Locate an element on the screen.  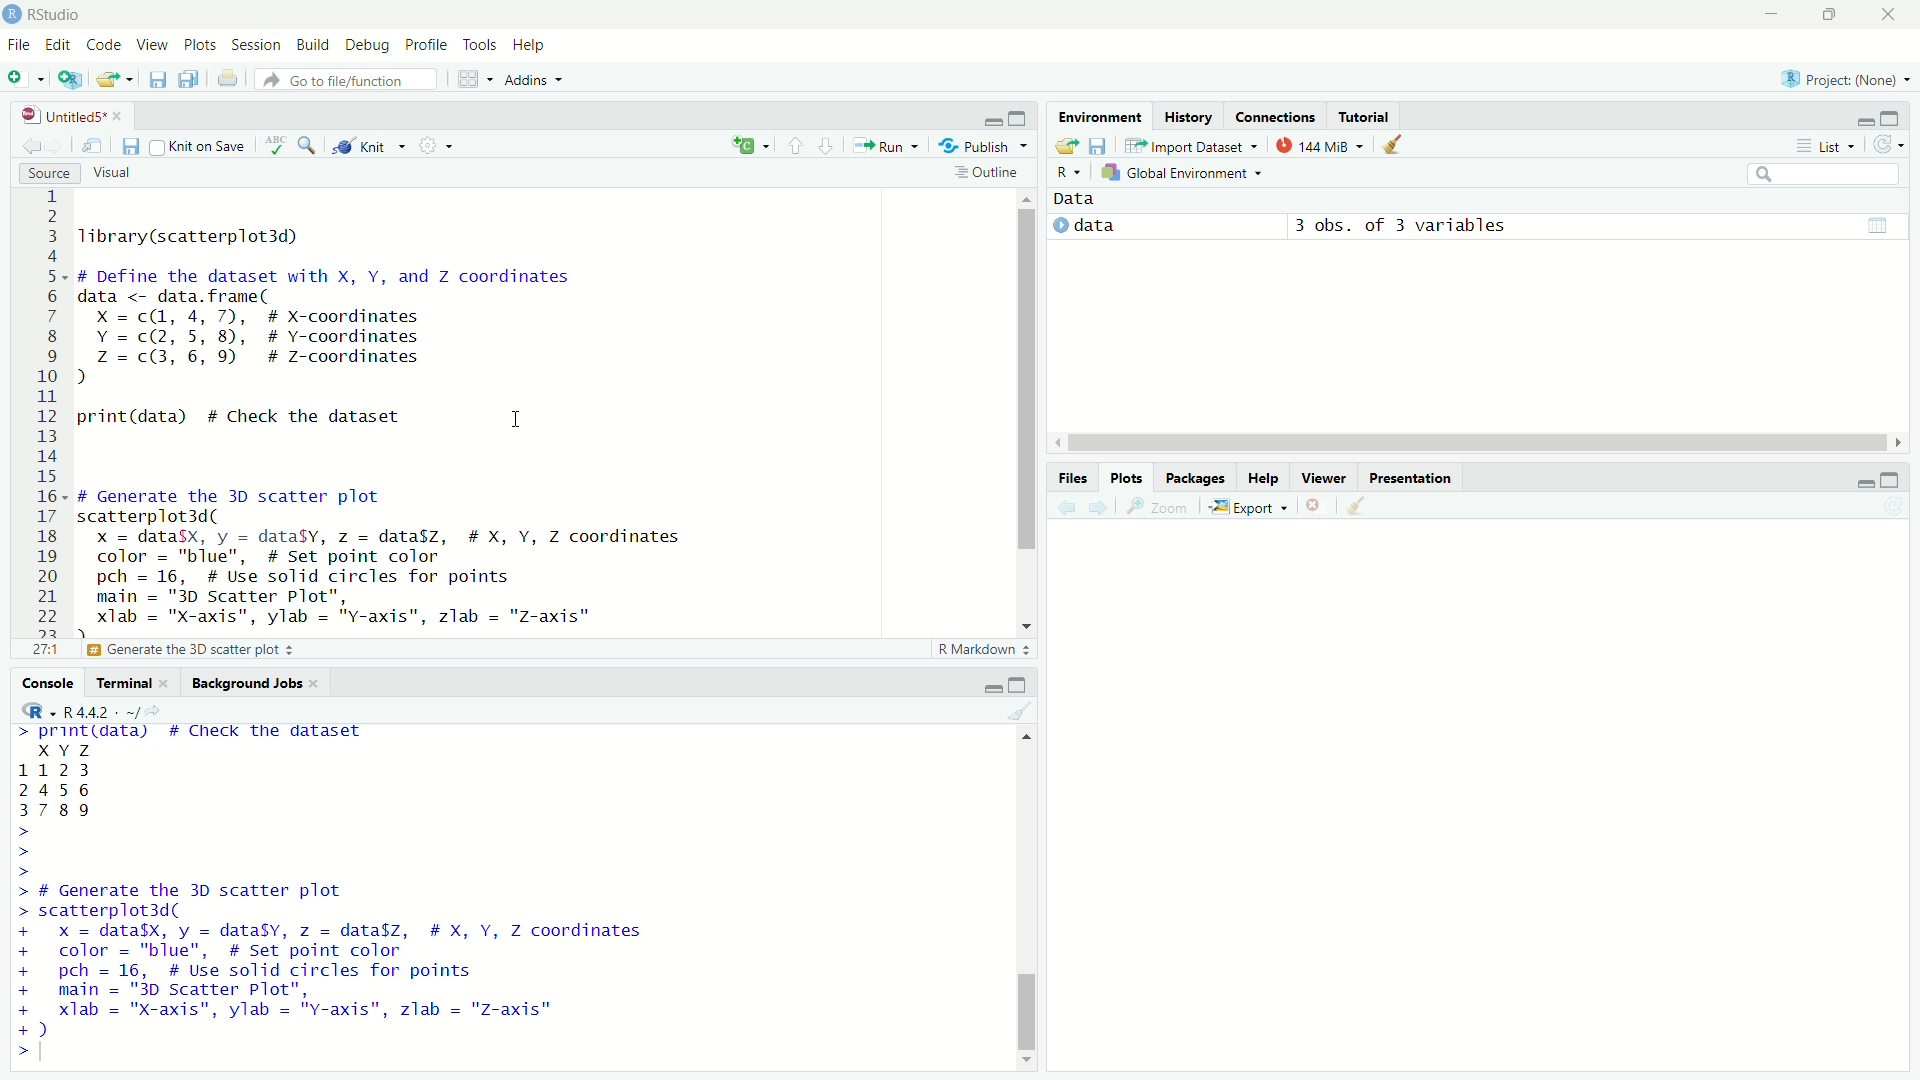
line numbers is located at coordinates (47, 411).